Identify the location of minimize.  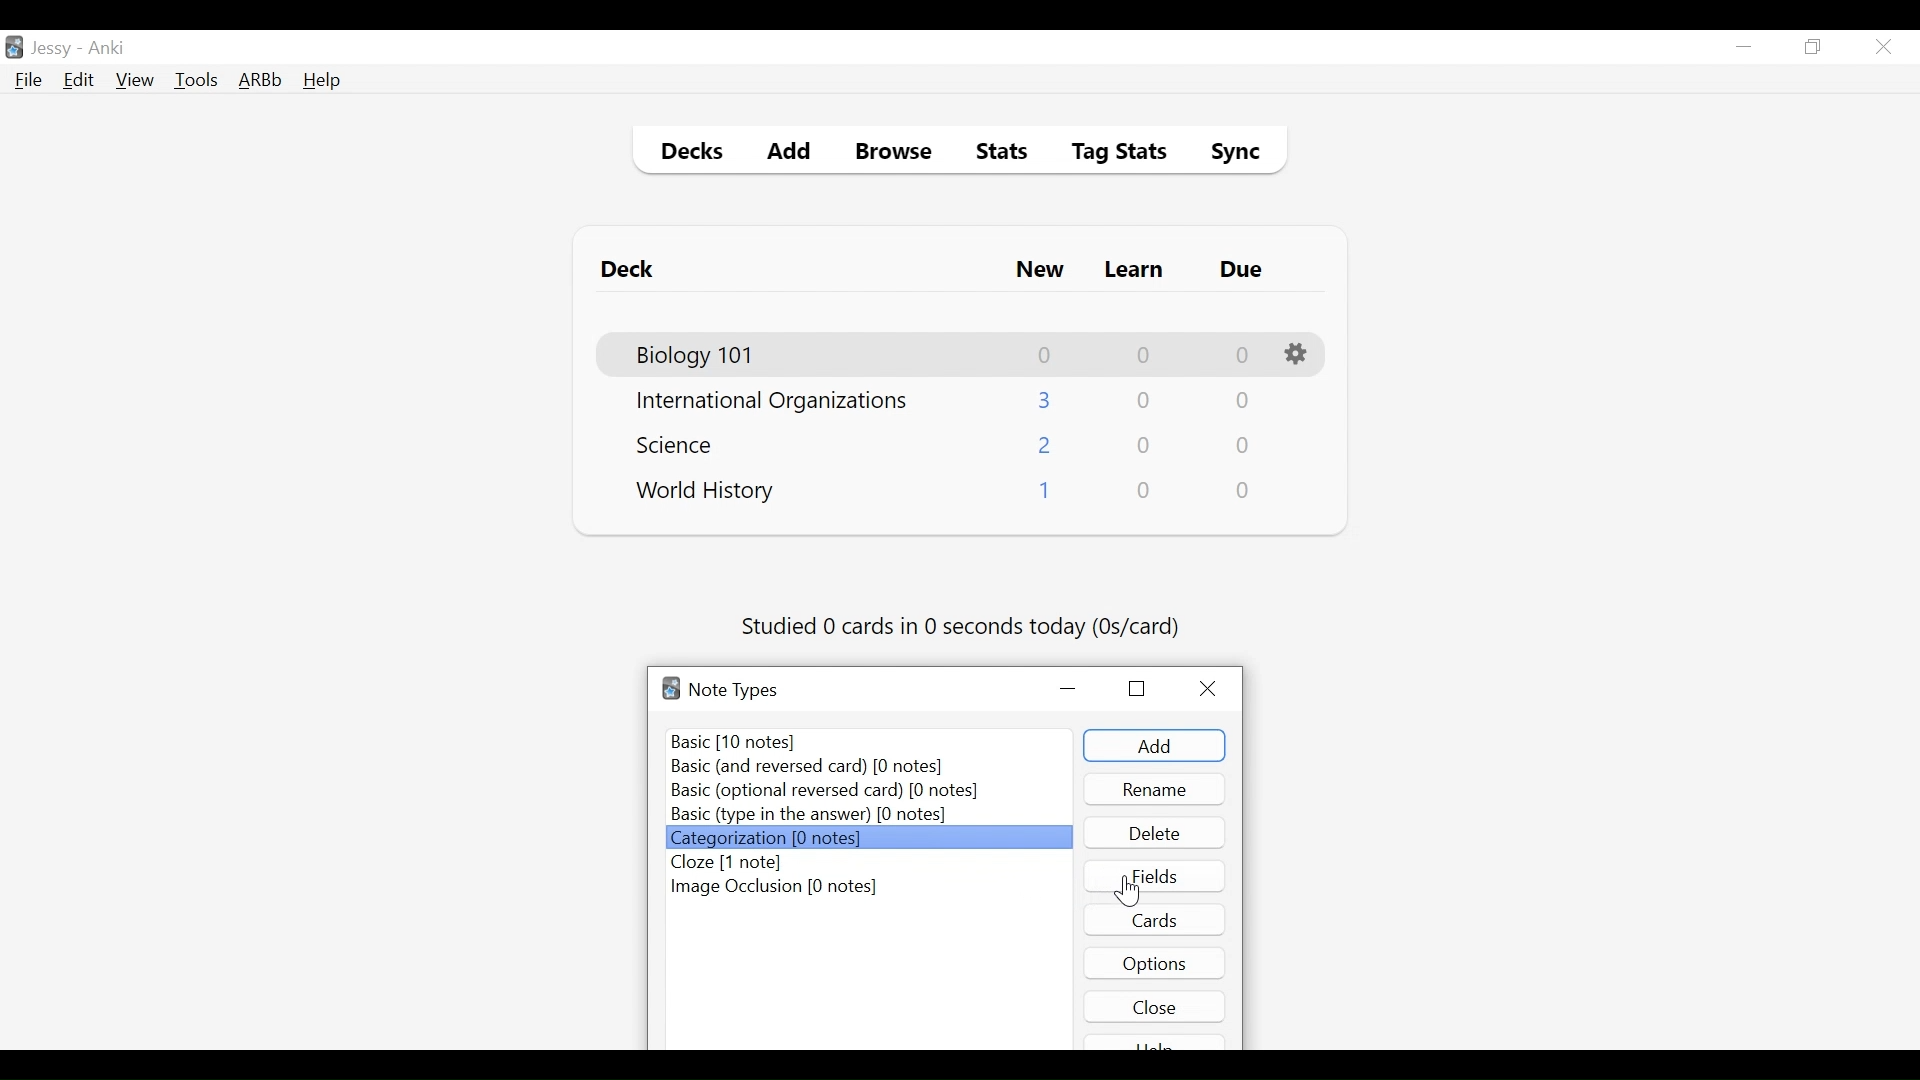
(1743, 48).